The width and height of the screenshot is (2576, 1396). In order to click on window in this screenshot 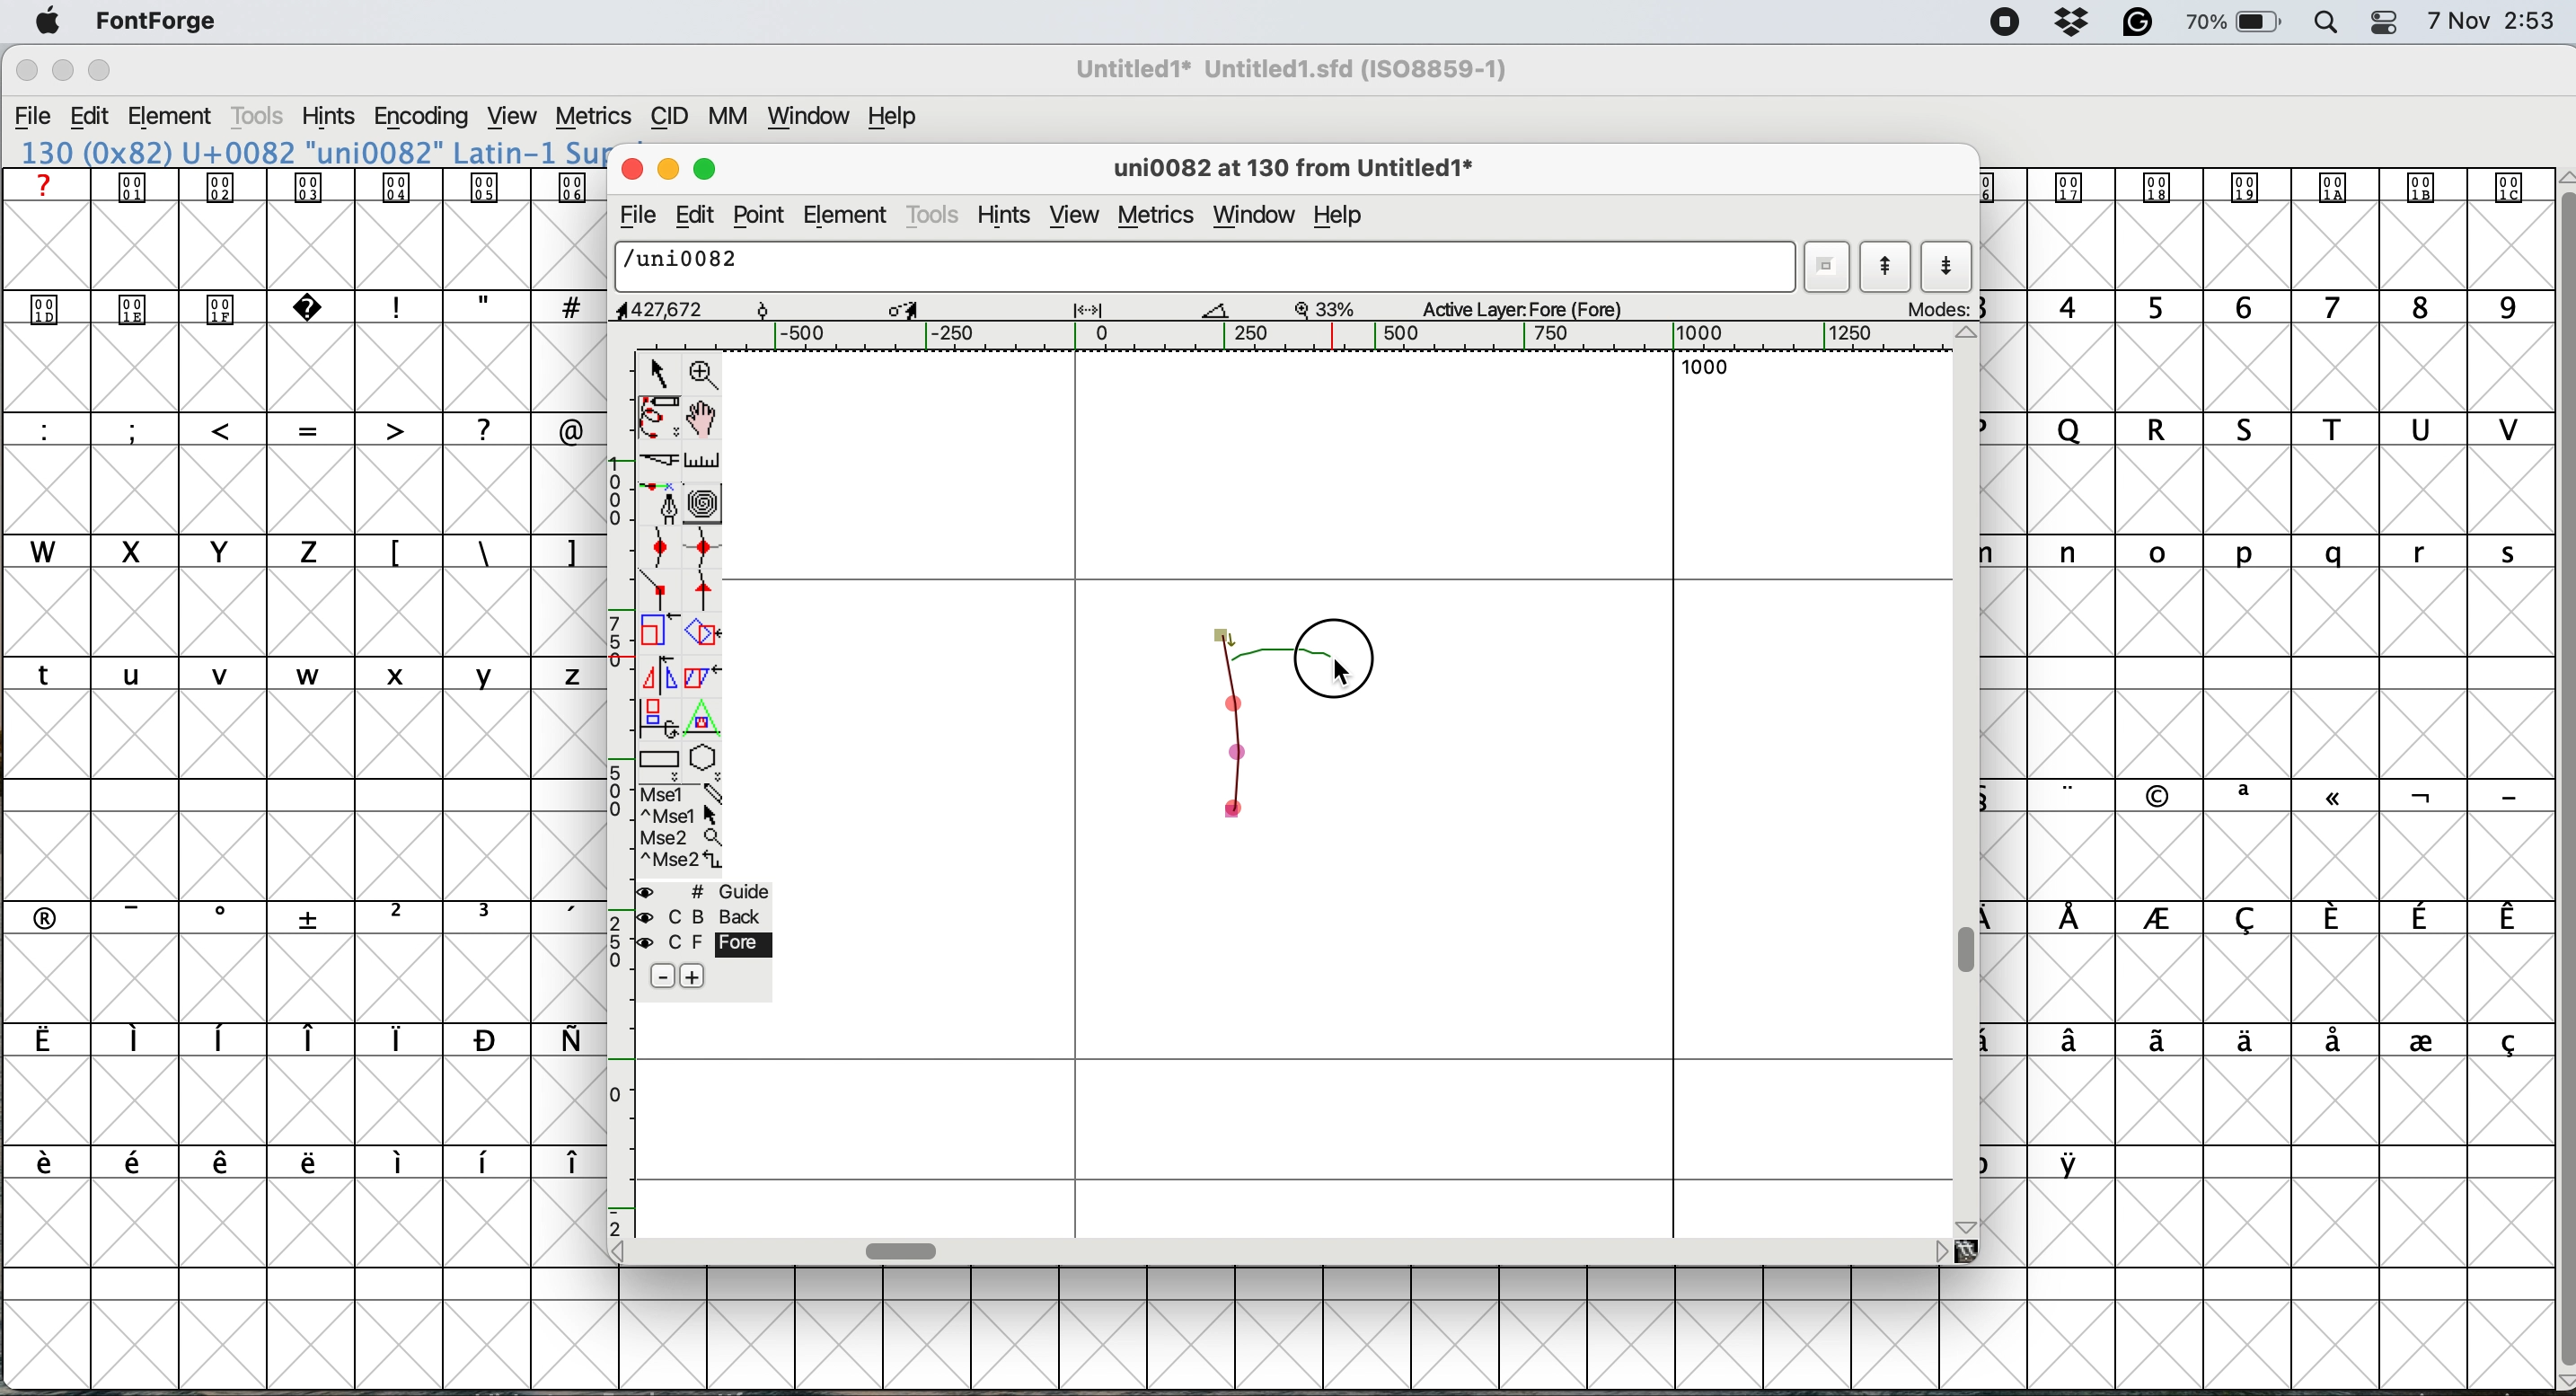, I will do `click(1254, 212)`.